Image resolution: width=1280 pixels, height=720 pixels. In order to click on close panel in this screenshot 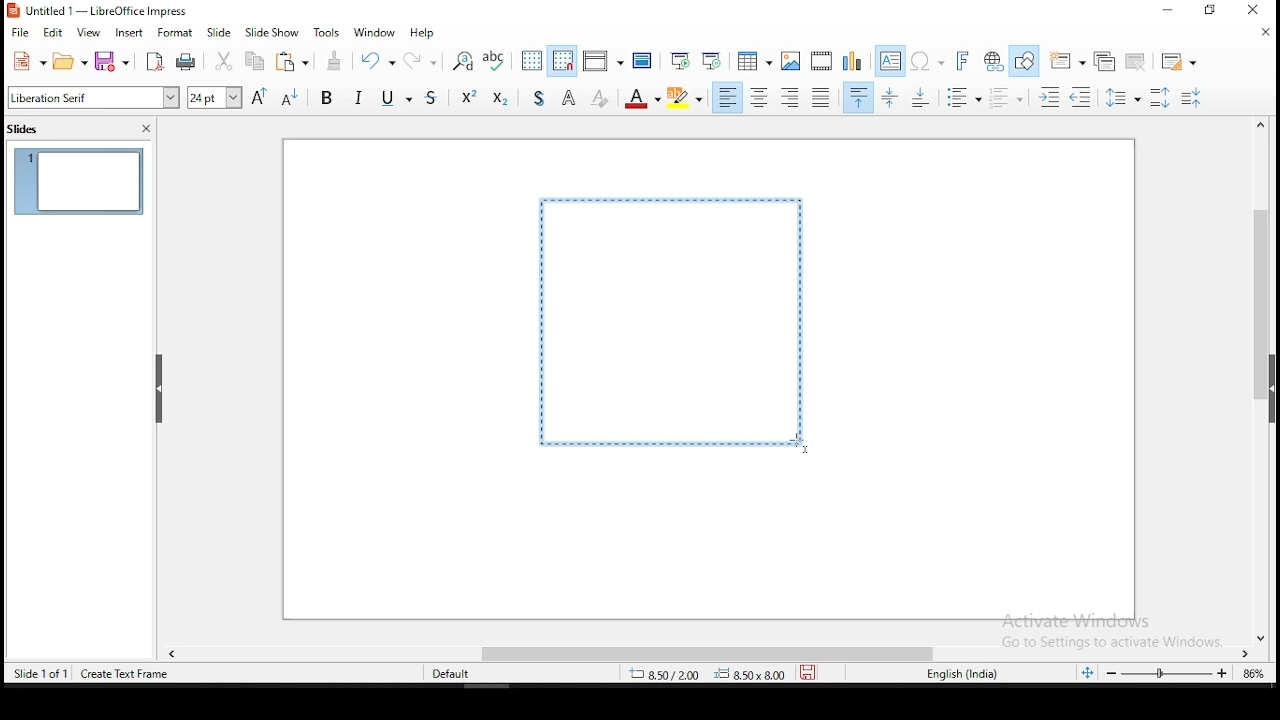, I will do `click(147, 128)`.